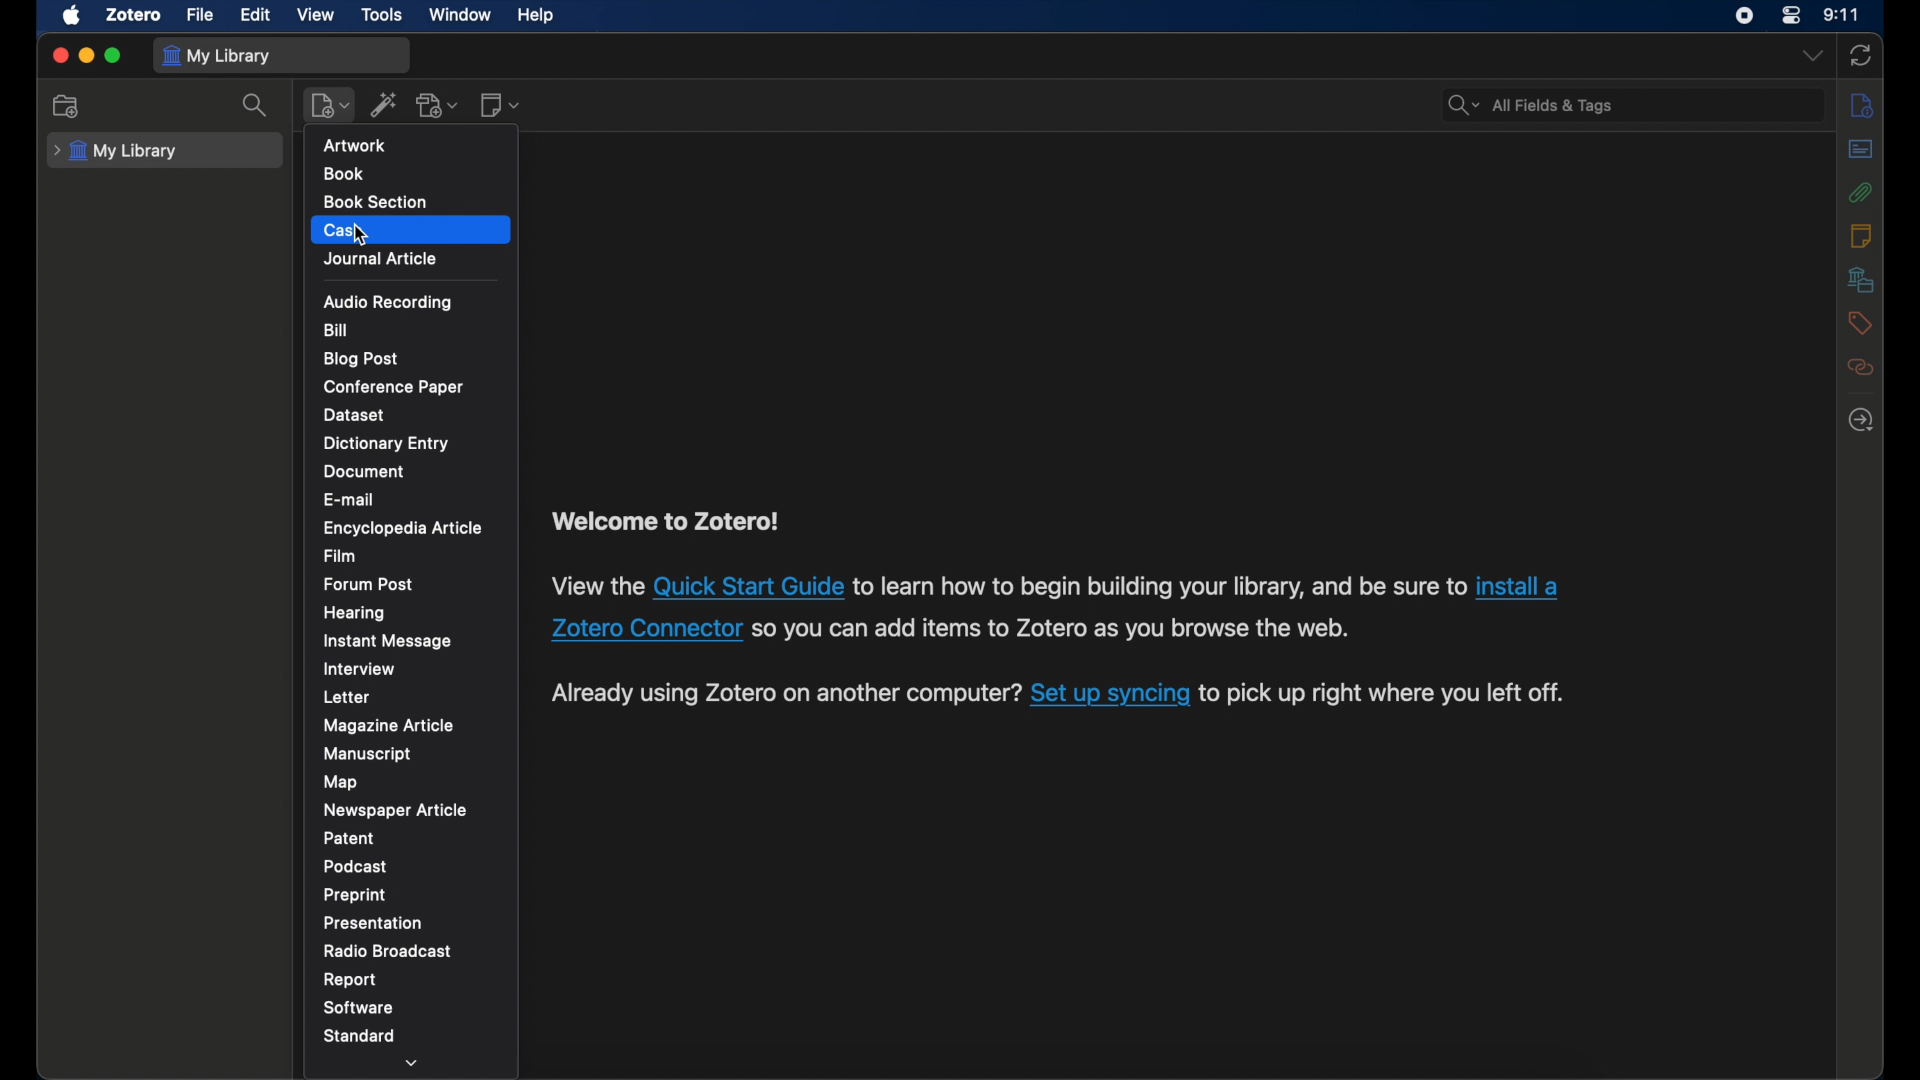 Image resolution: width=1920 pixels, height=1080 pixels. I want to click on film, so click(340, 556).